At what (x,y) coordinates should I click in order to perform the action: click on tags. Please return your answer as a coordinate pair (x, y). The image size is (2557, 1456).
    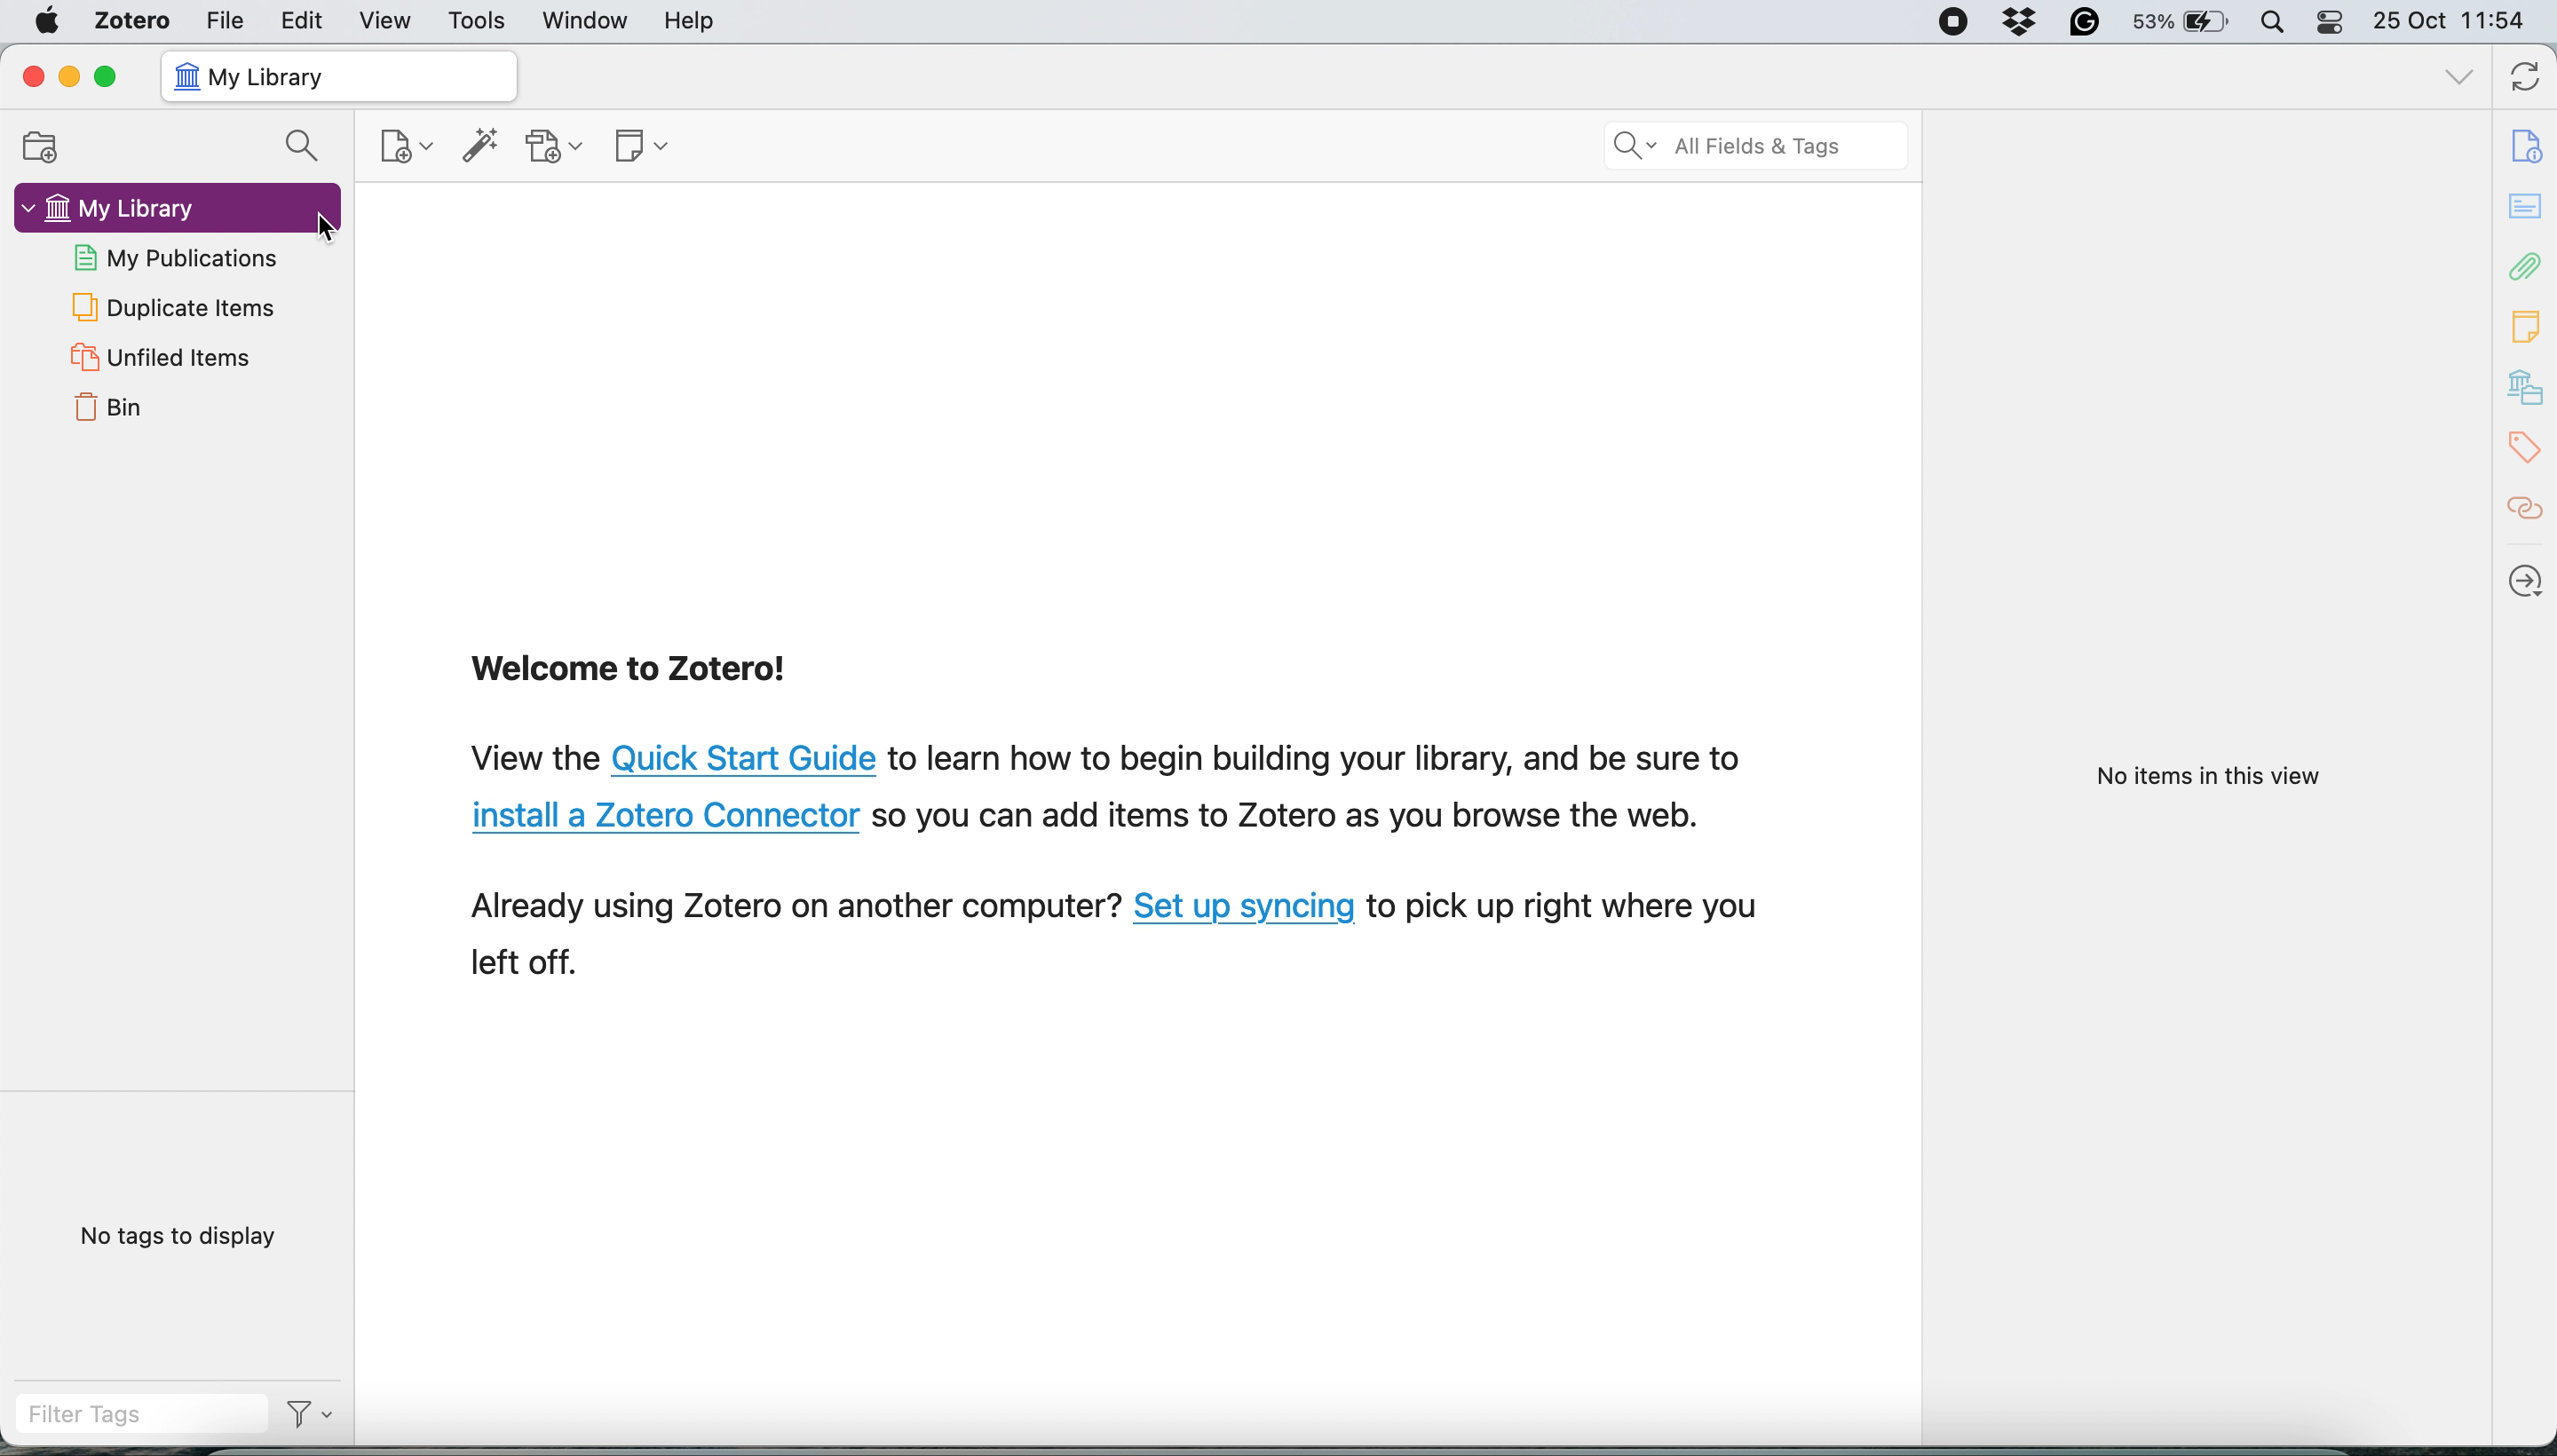
    Looking at the image, I should click on (2527, 450).